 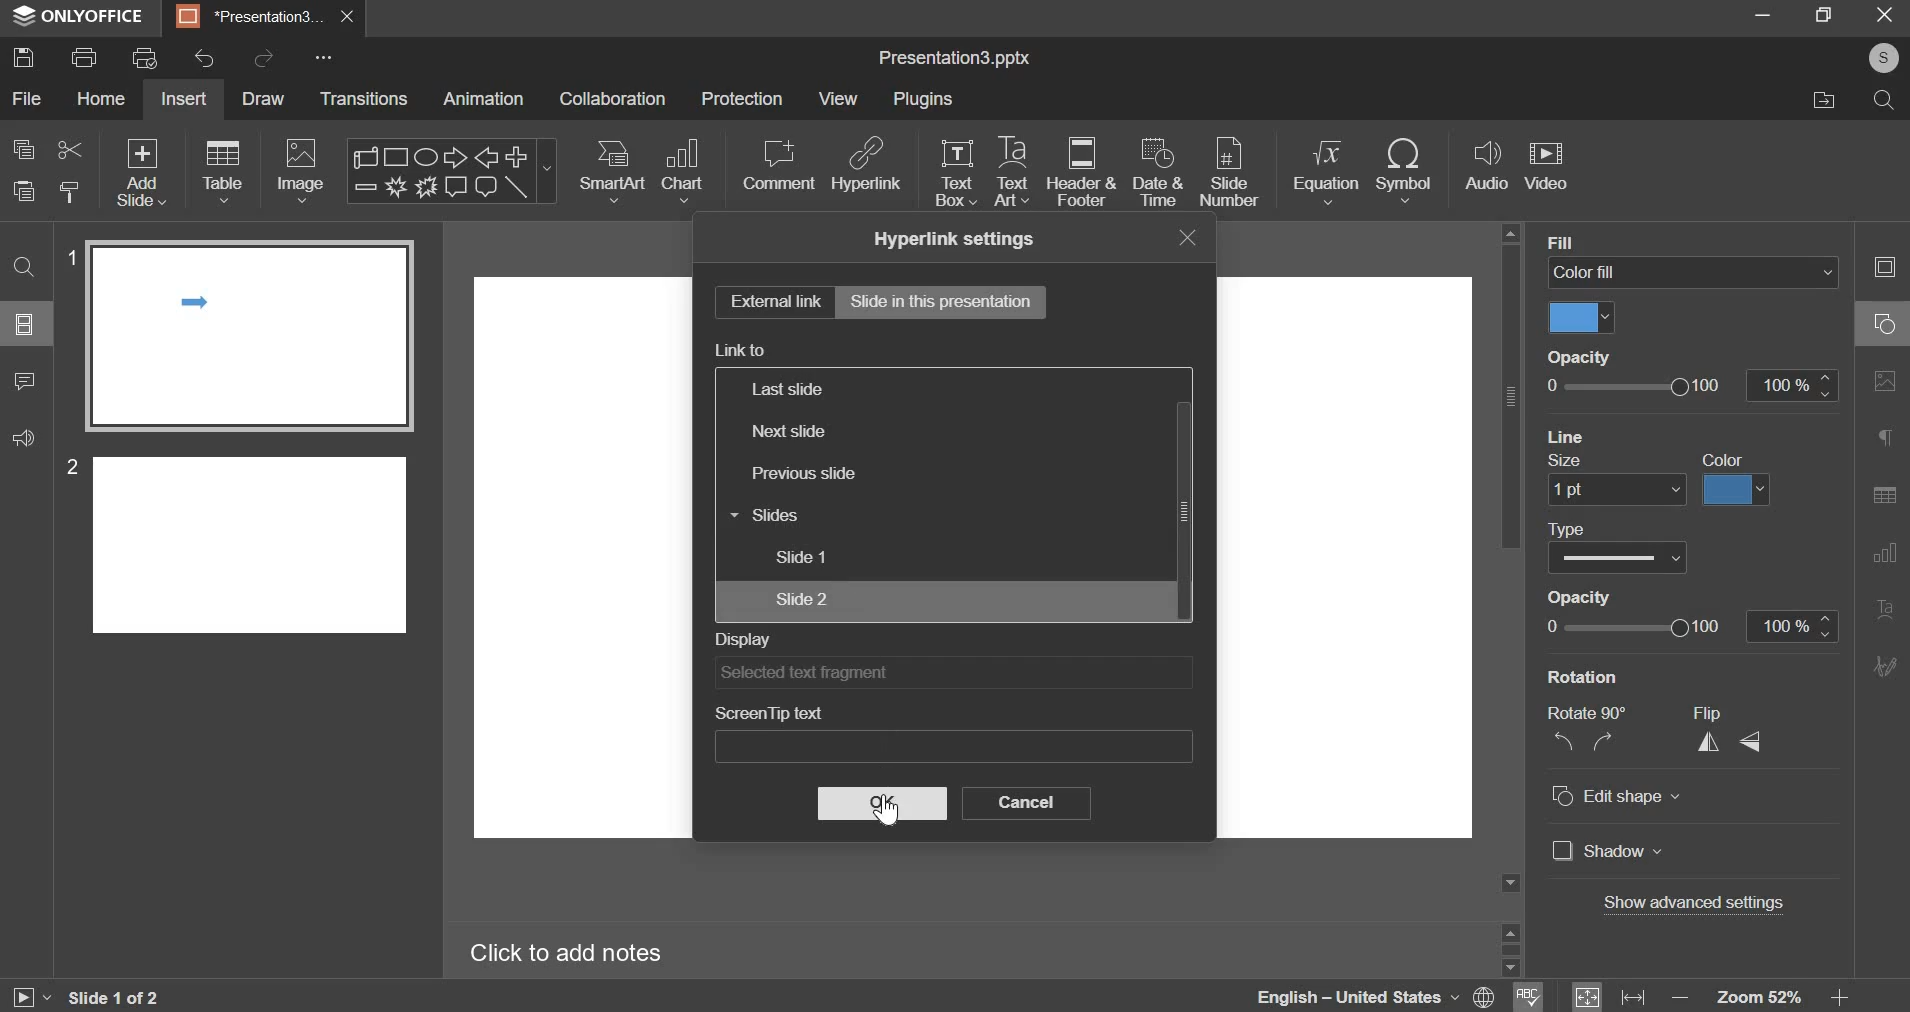 I want to click on opacity from 0 to 100, so click(x=1633, y=626).